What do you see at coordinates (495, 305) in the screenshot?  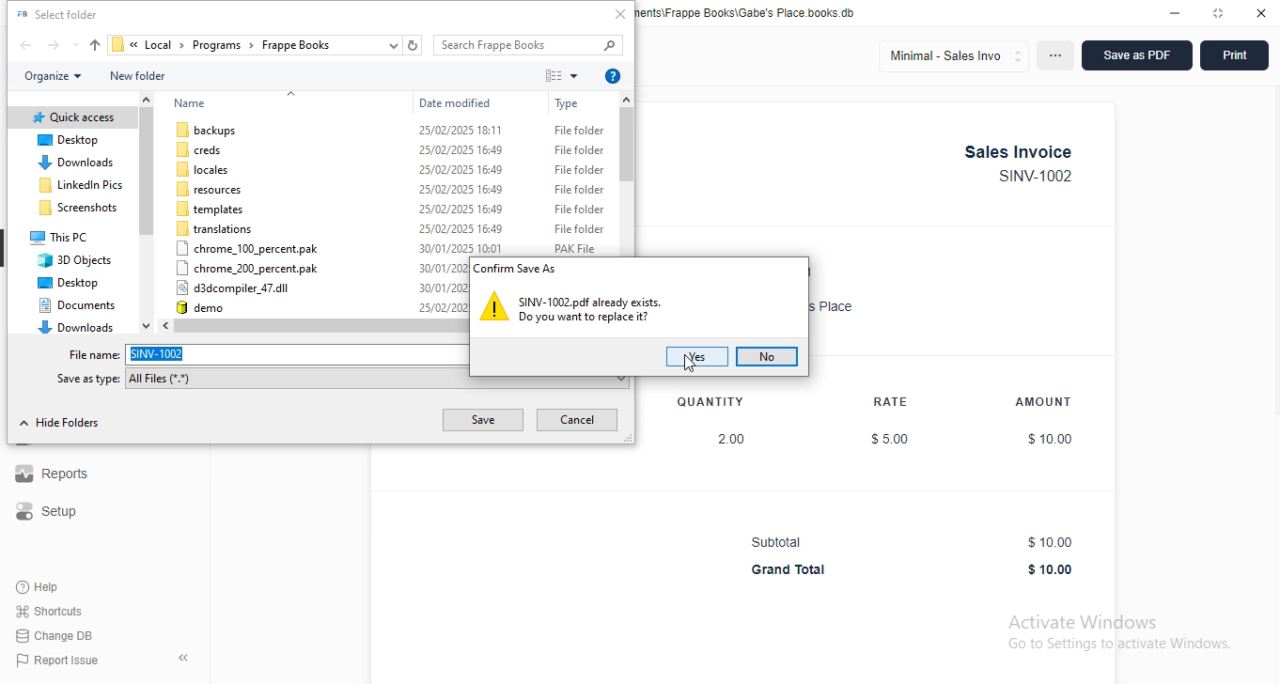 I see `warning logo` at bounding box center [495, 305].